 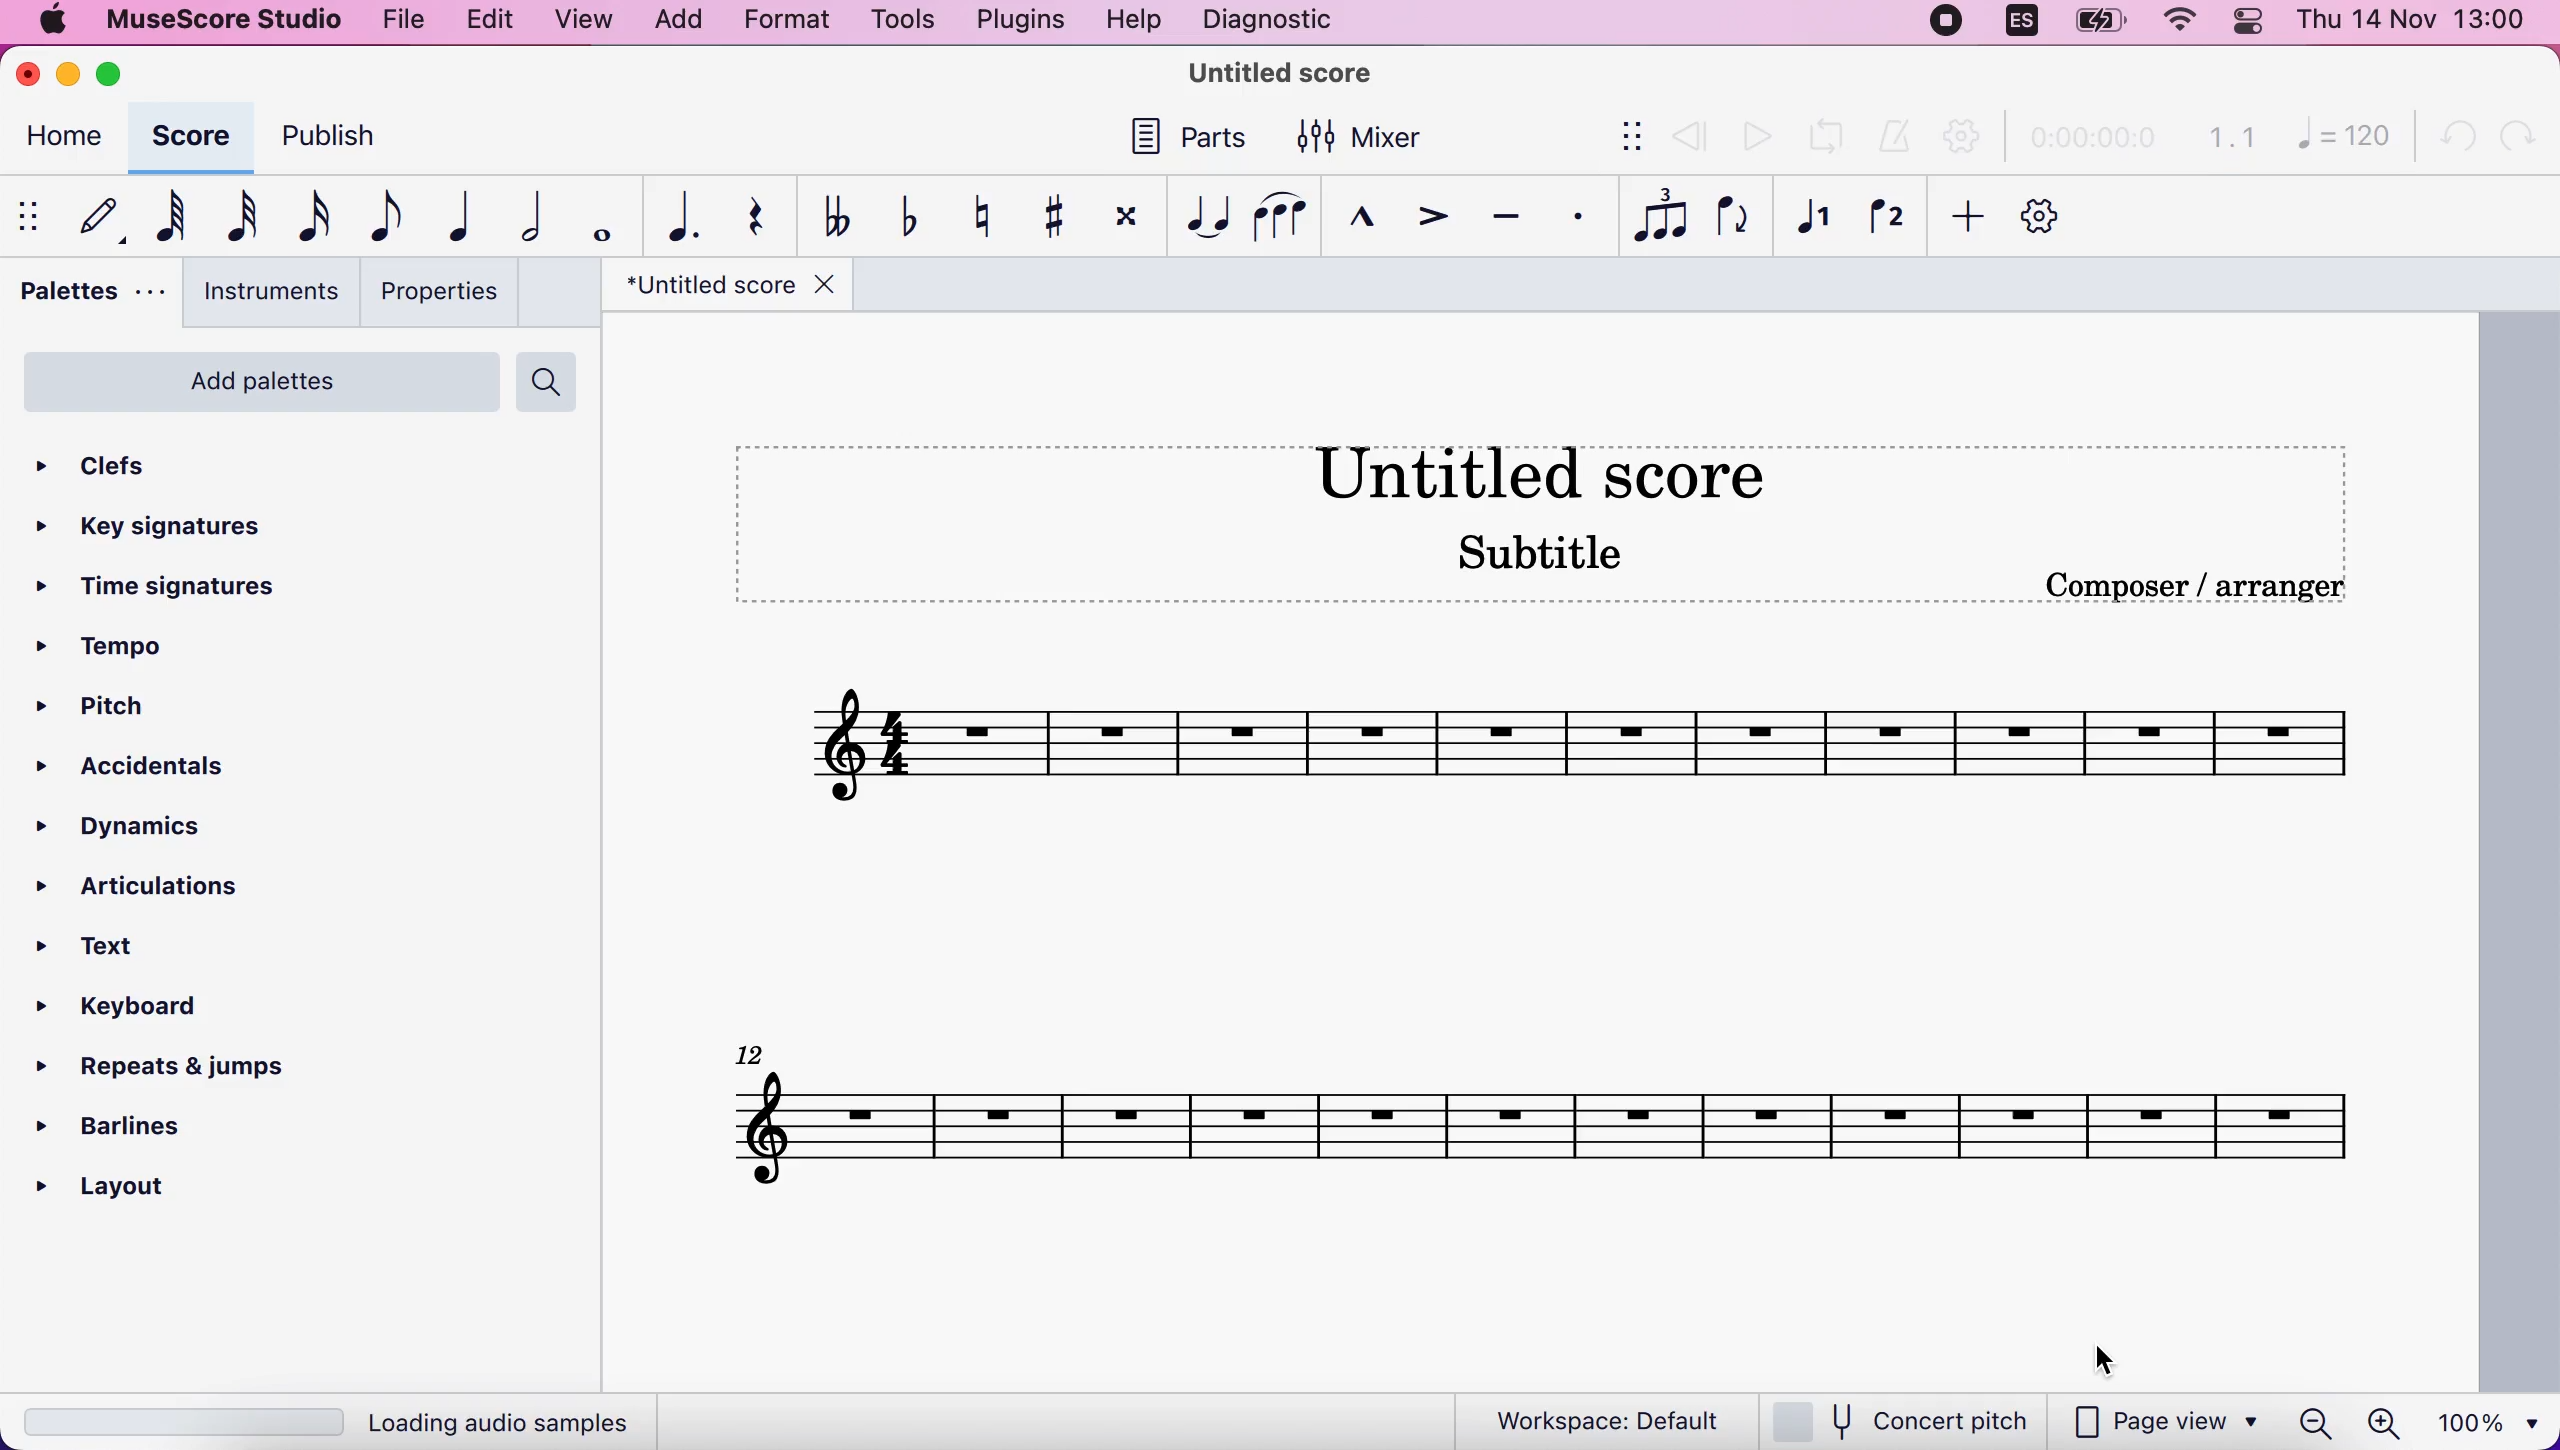 I want to click on view, so click(x=582, y=21).